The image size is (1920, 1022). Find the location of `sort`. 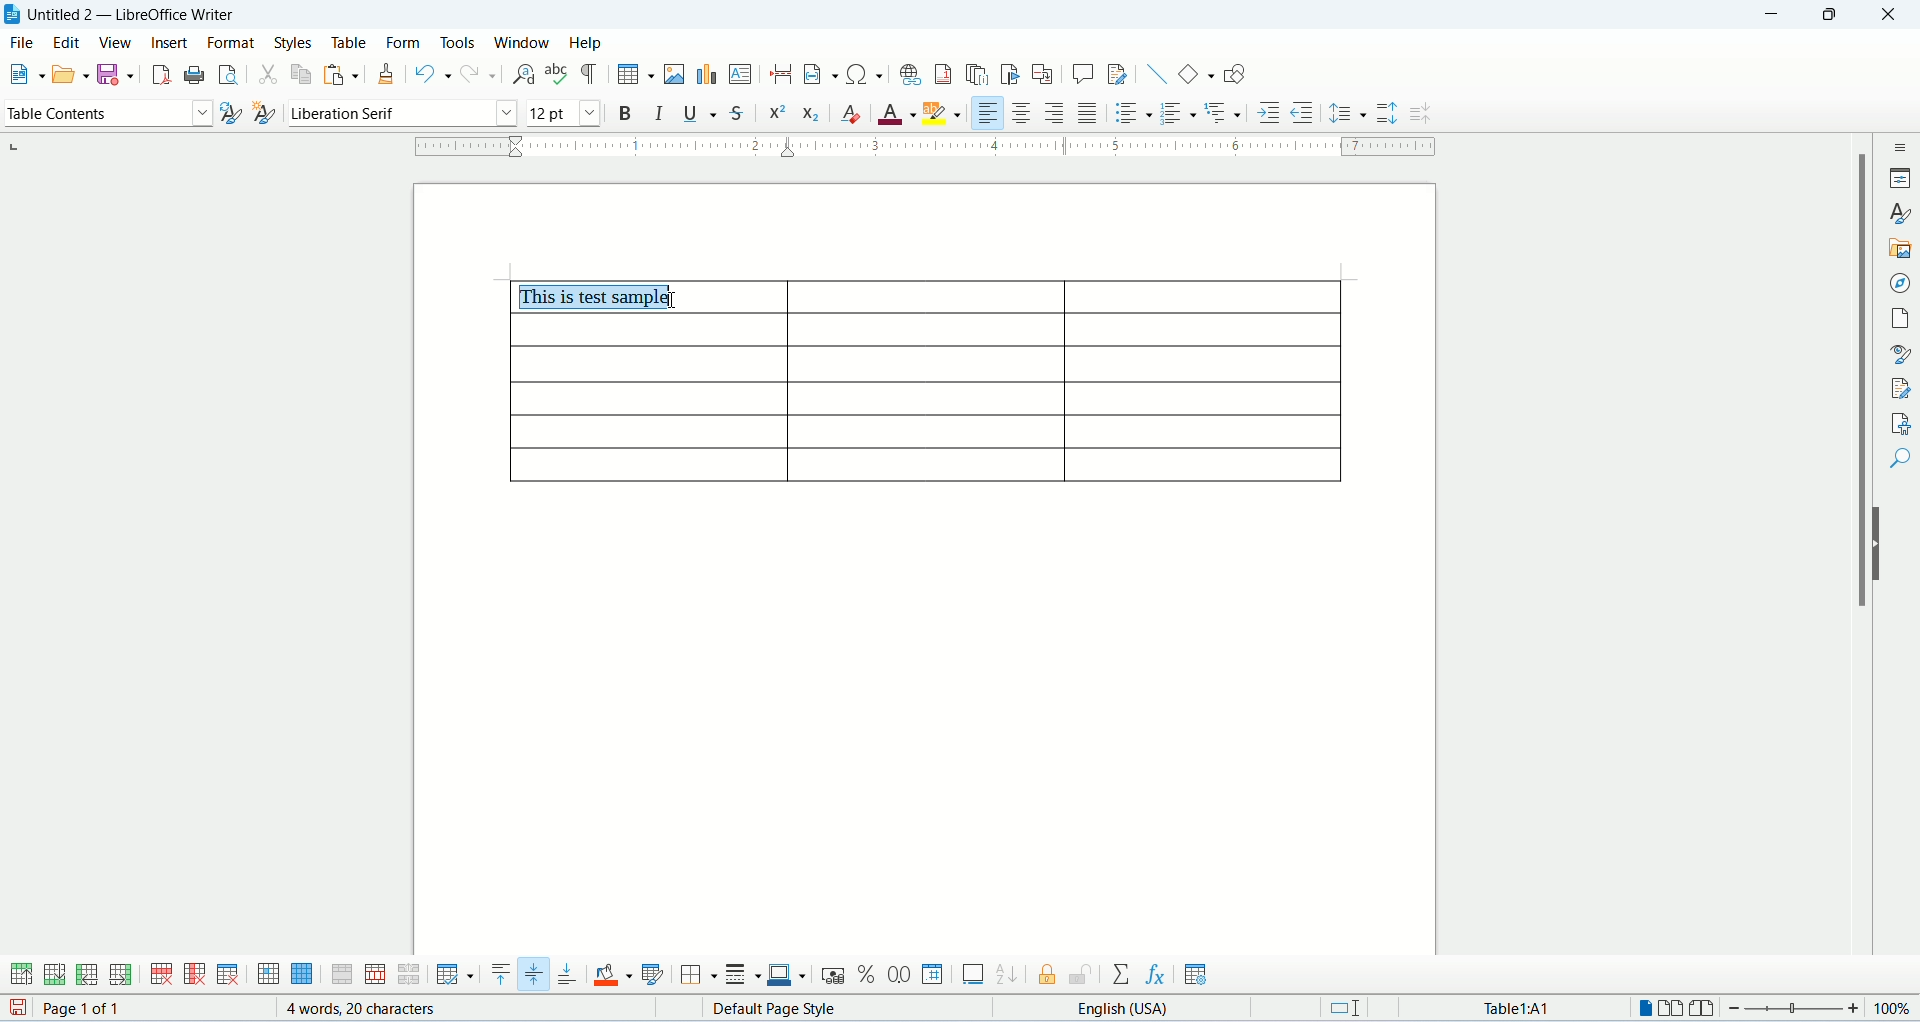

sort is located at coordinates (1006, 976).